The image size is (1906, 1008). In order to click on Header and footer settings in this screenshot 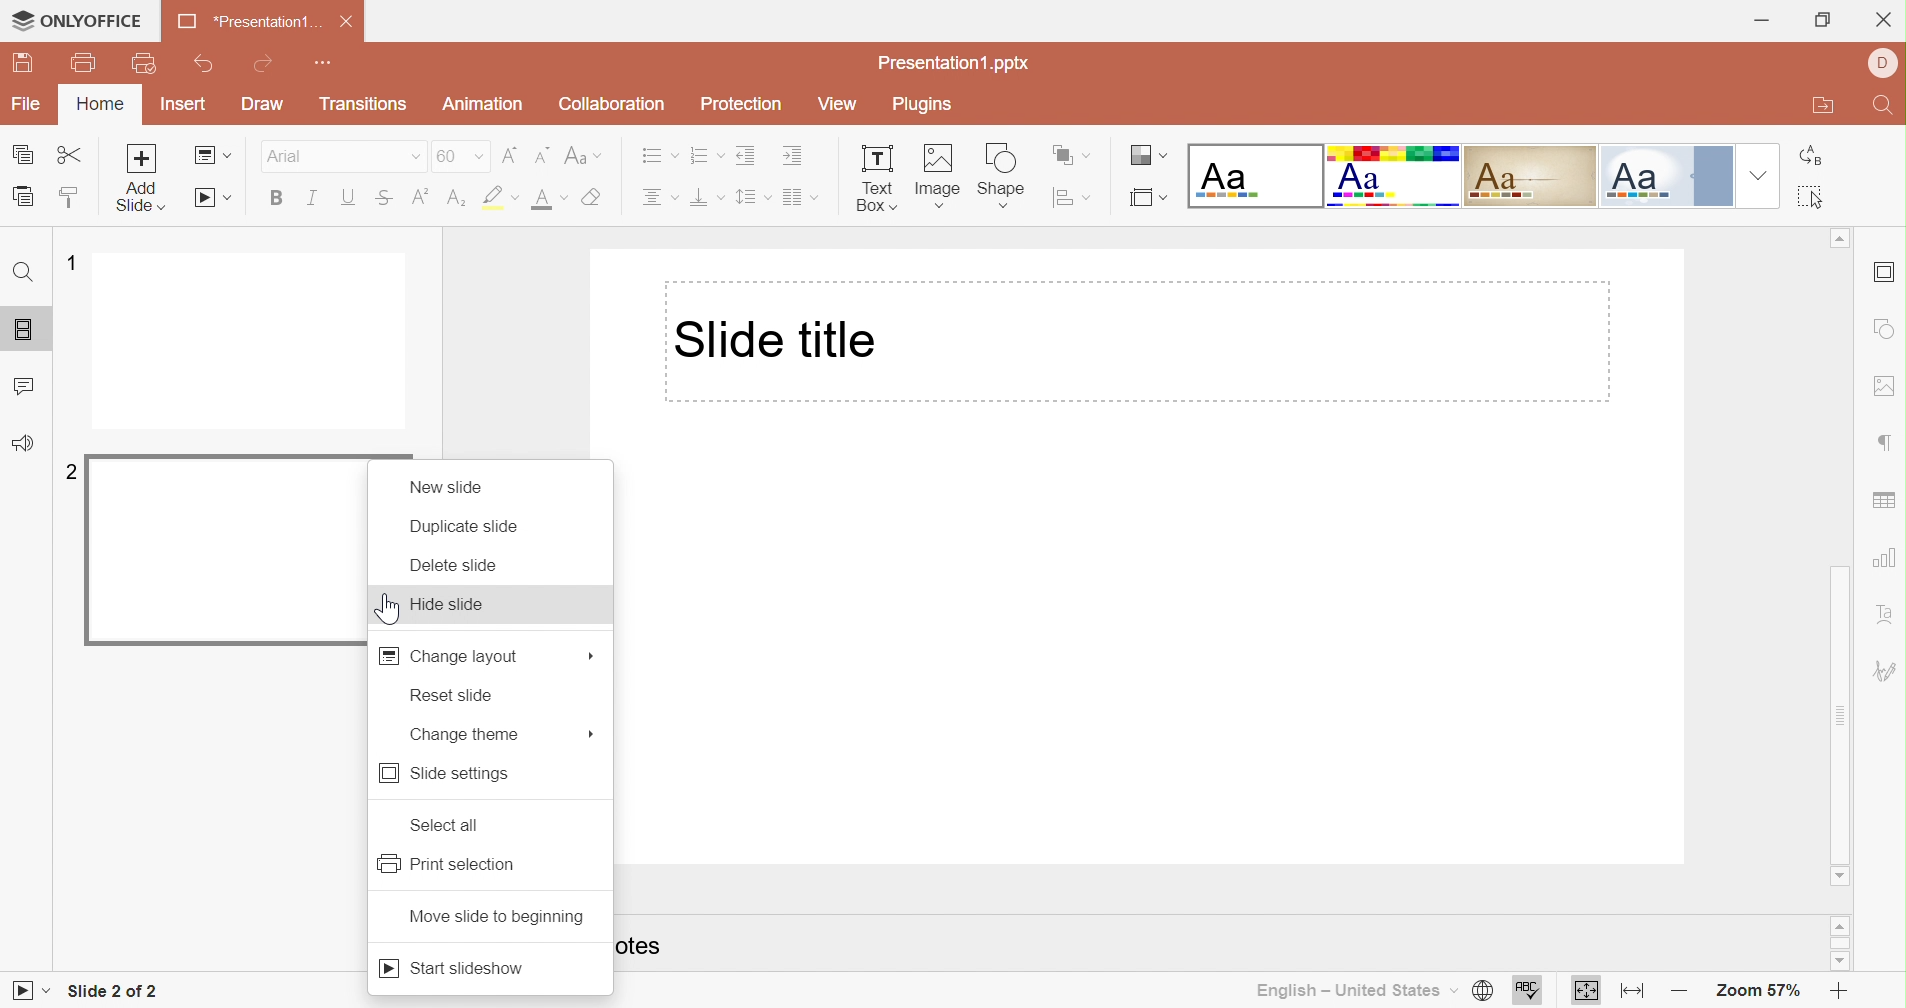, I will do `click(1886, 274)`.